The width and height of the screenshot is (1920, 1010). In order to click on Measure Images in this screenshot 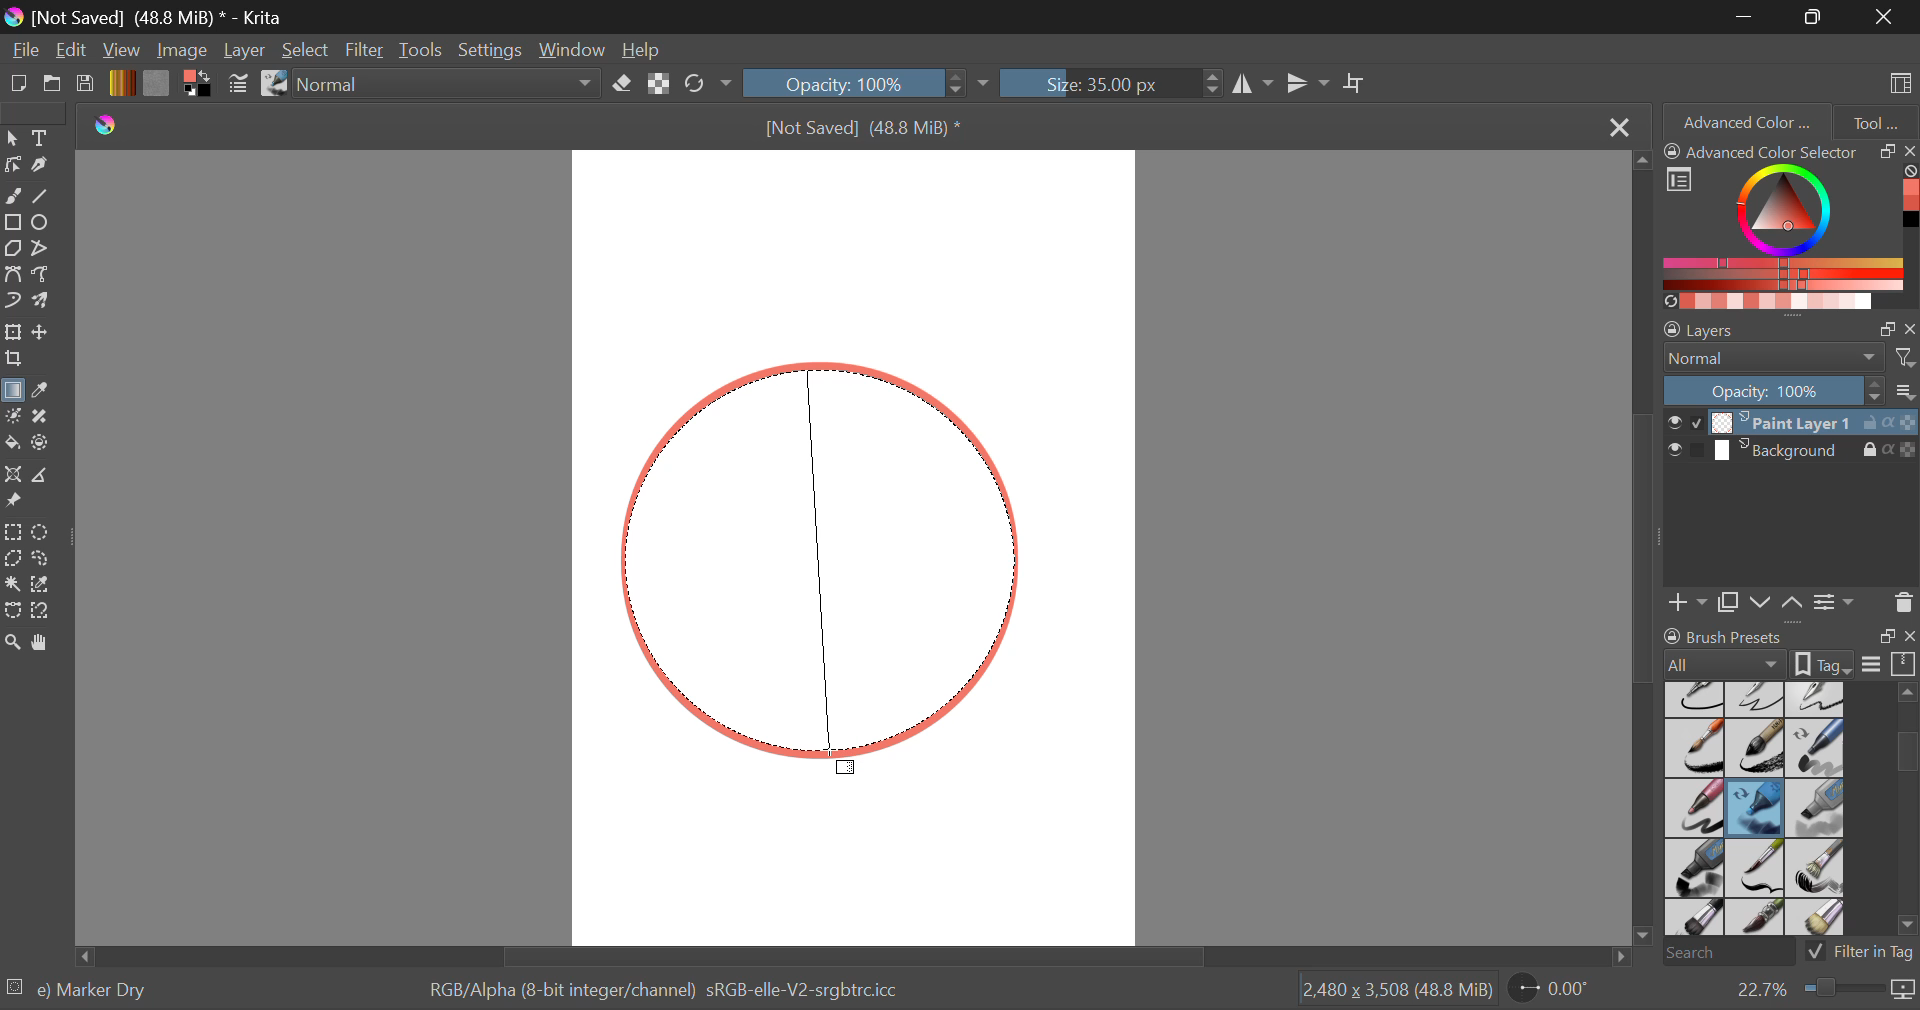, I will do `click(43, 478)`.